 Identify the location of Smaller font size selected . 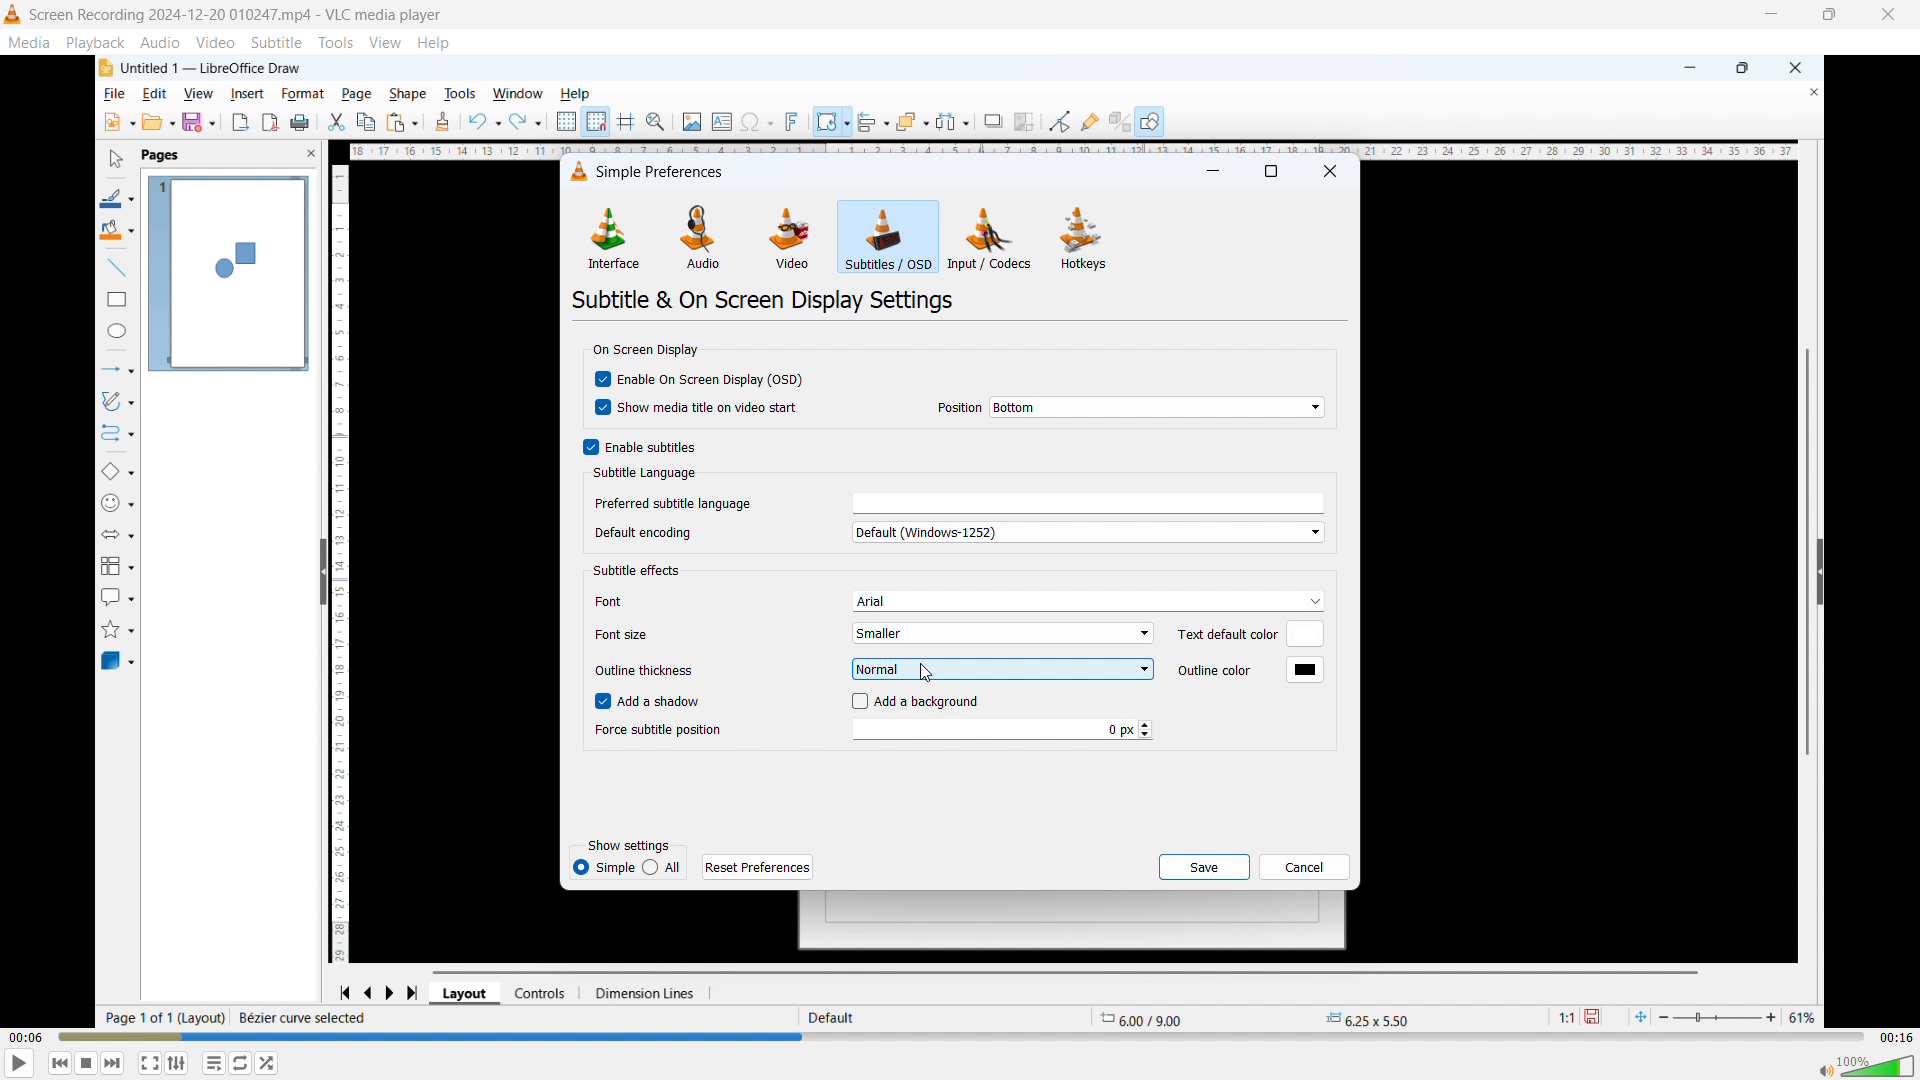
(1003, 633).